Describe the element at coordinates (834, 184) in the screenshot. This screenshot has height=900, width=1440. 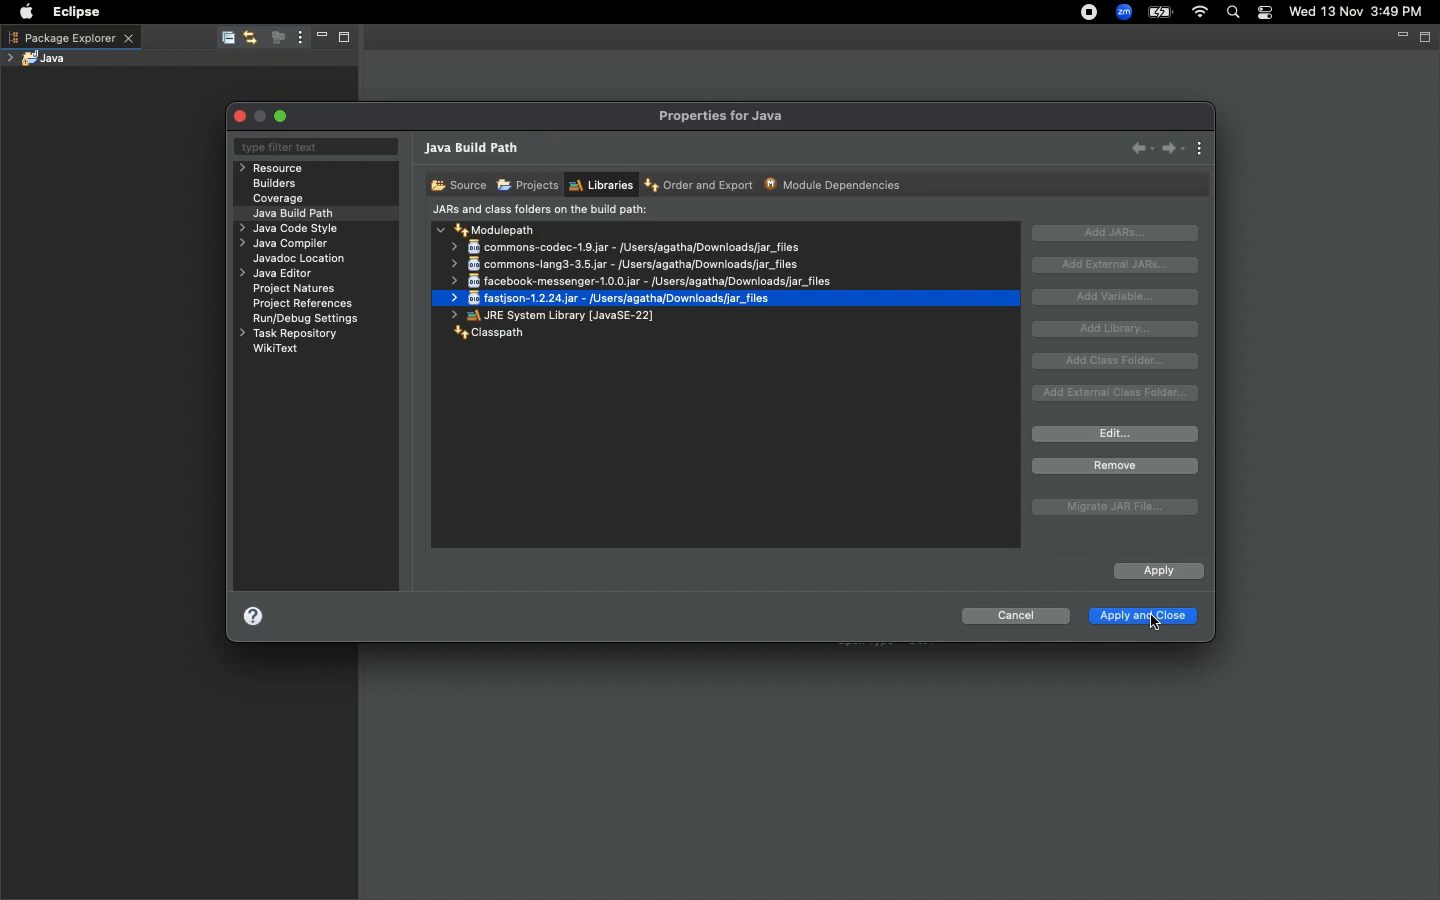
I see `Module dependencies` at that location.